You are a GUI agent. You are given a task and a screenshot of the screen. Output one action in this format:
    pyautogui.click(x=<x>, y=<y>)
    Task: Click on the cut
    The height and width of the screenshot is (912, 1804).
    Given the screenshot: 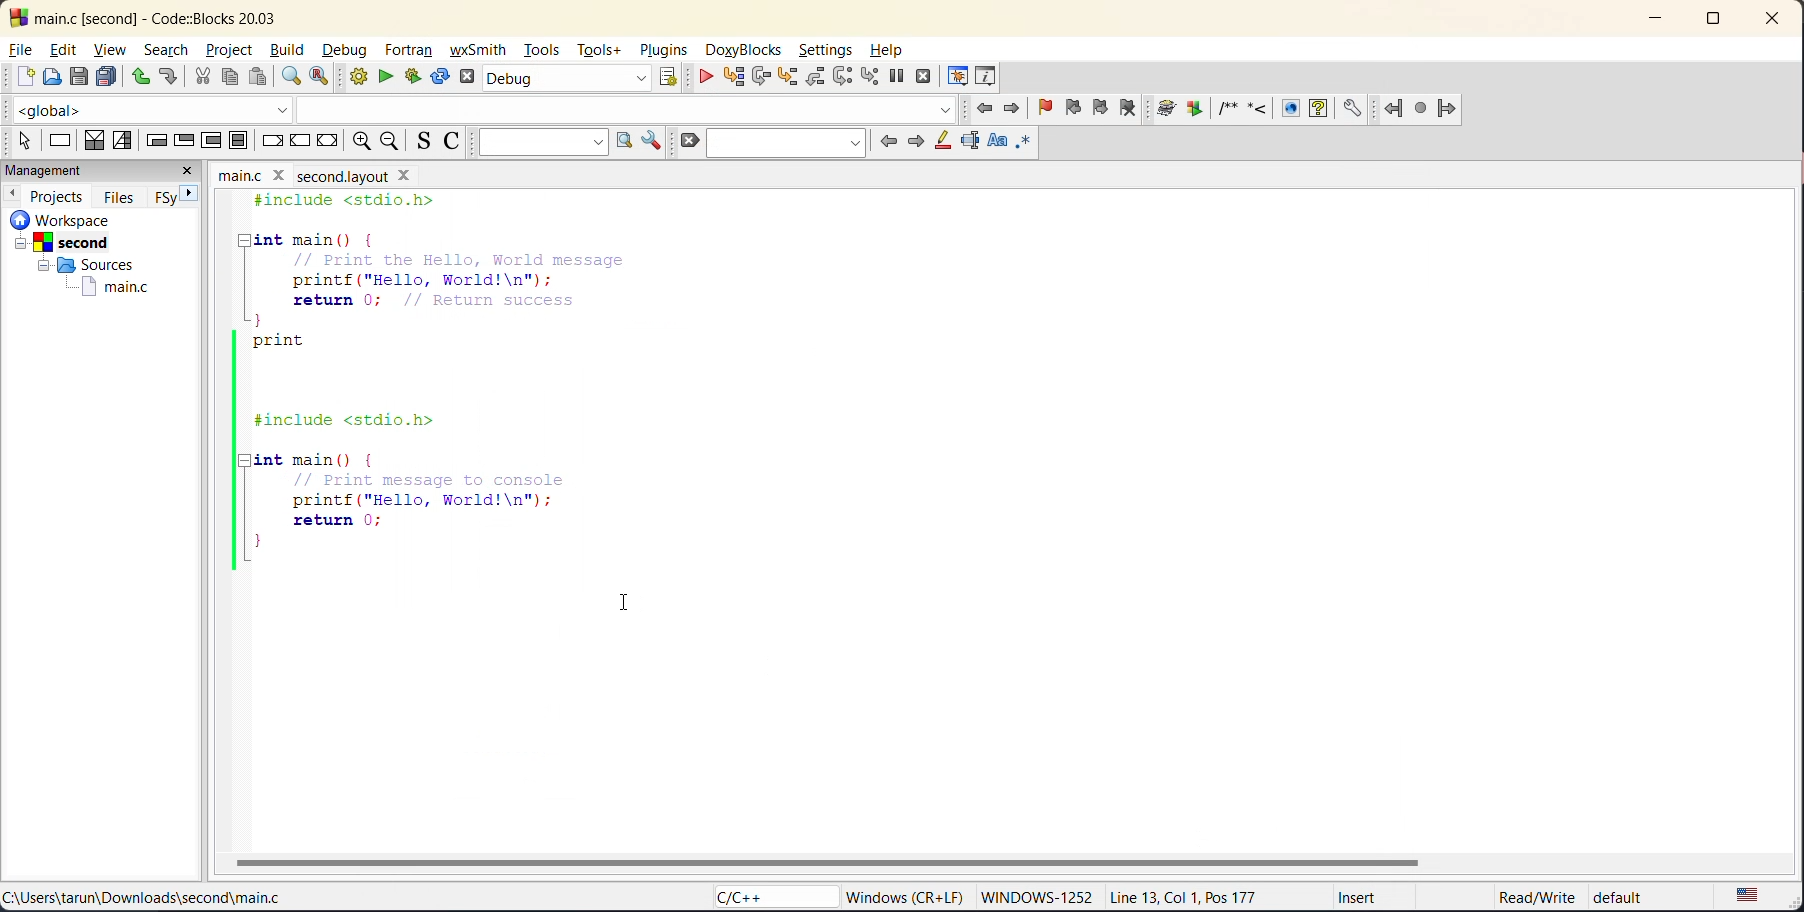 What is the action you would take?
    pyautogui.click(x=201, y=77)
    